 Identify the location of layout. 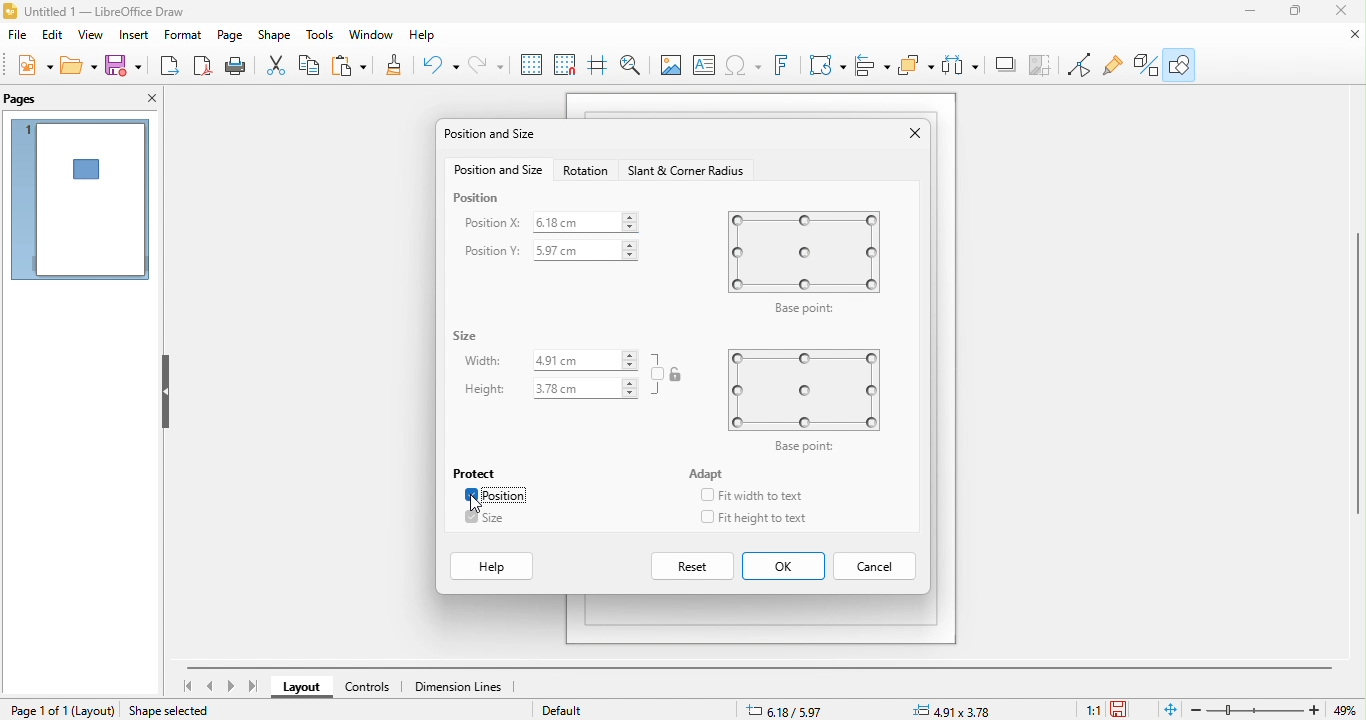
(304, 688).